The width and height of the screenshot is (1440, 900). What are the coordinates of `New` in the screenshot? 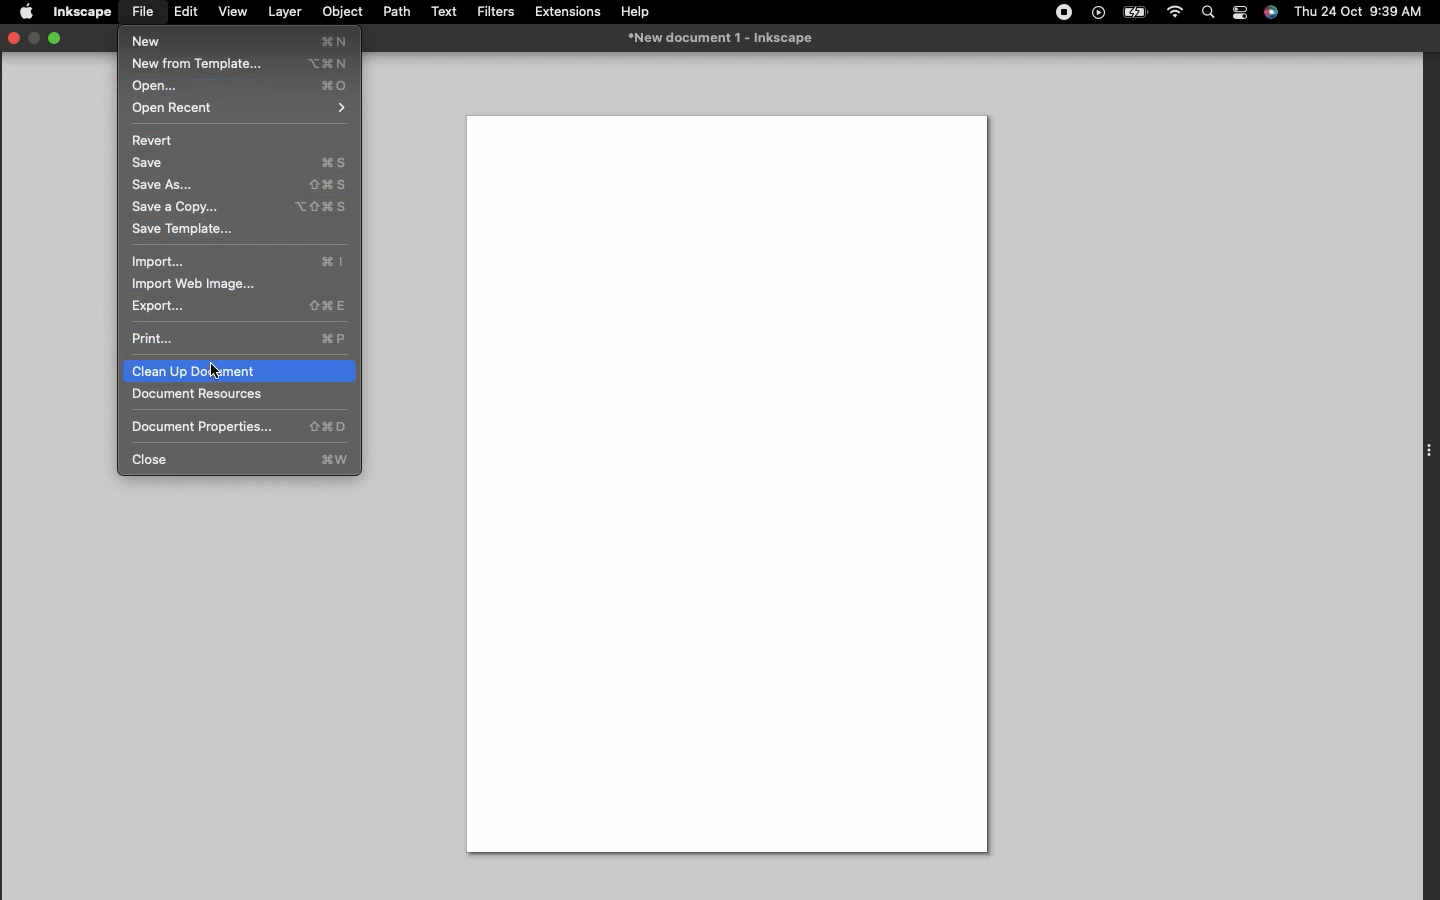 It's located at (241, 42).